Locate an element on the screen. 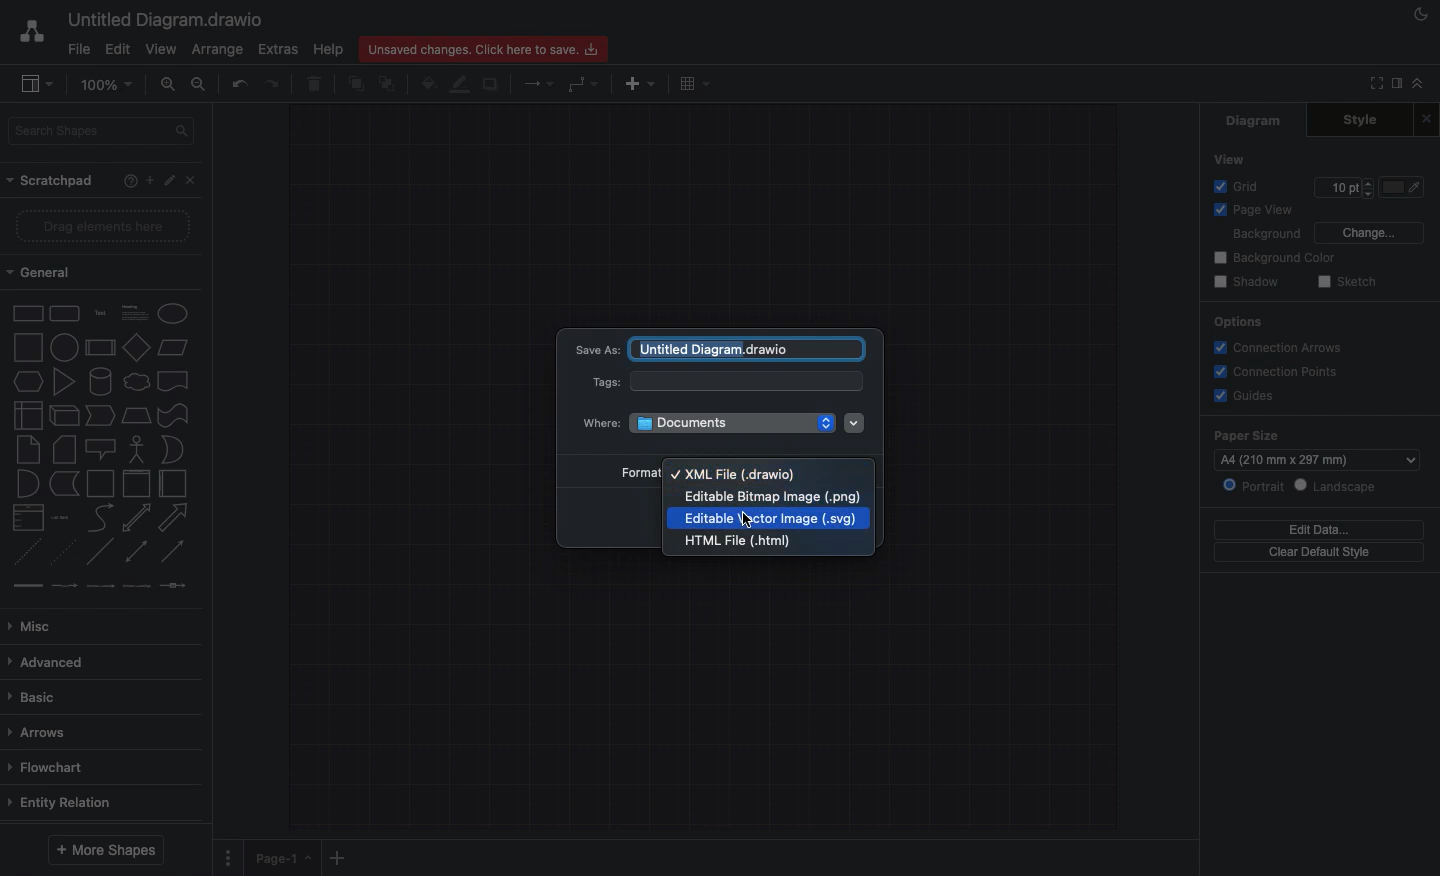 Image resolution: width=1440 pixels, height=876 pixels. Sketch is located at coordinates (1350, 282).